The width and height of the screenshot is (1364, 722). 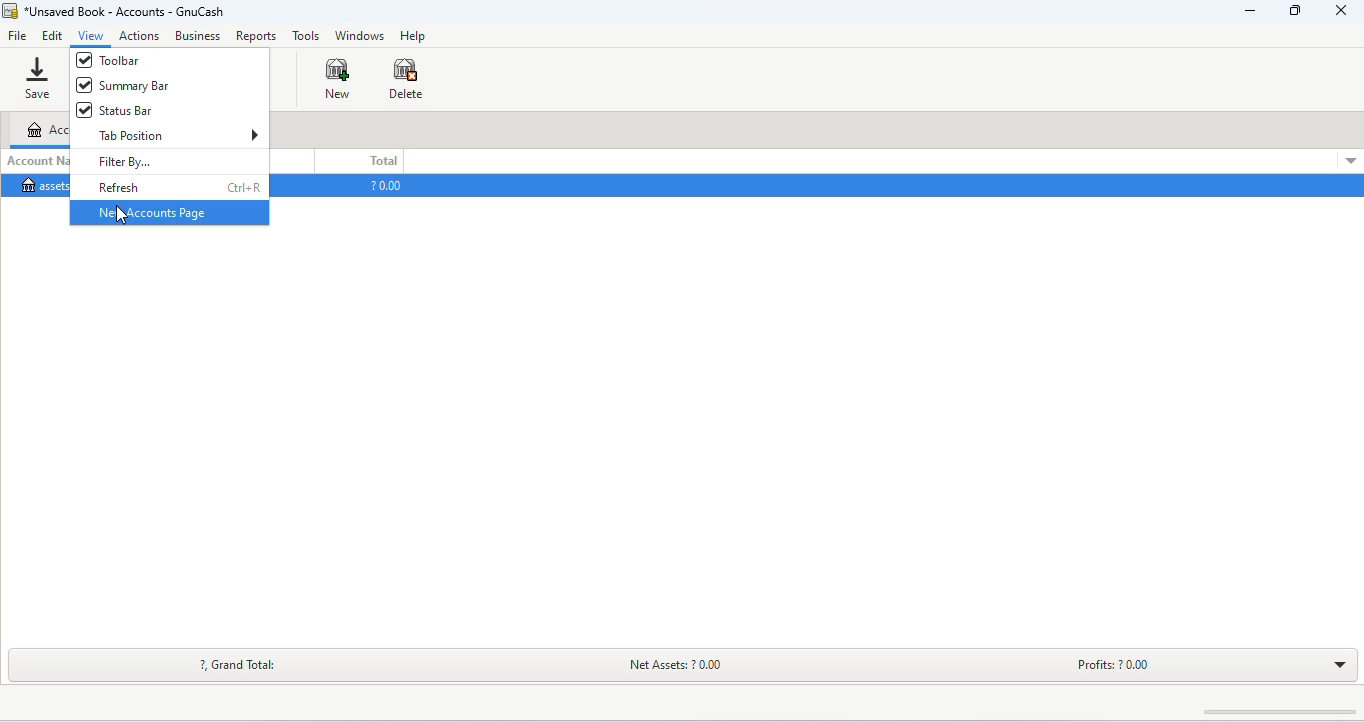 What do you see at coordinates (242, 664) in the screenshot?
I see `?, grand total:` at bounding box center [242, 664].